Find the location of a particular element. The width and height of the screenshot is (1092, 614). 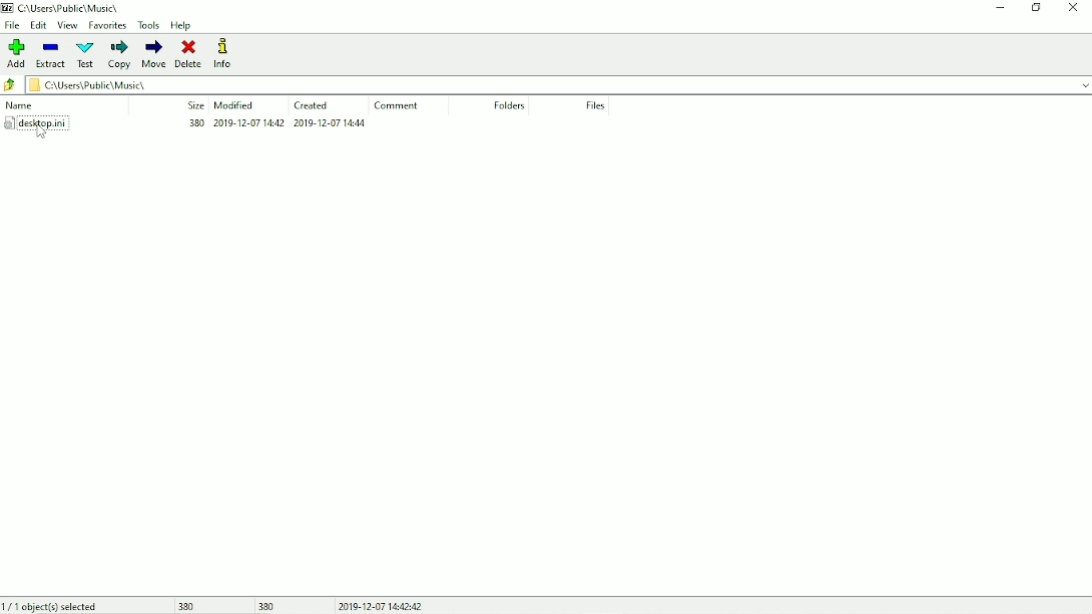

Close is located at coordinates (1073, 8).